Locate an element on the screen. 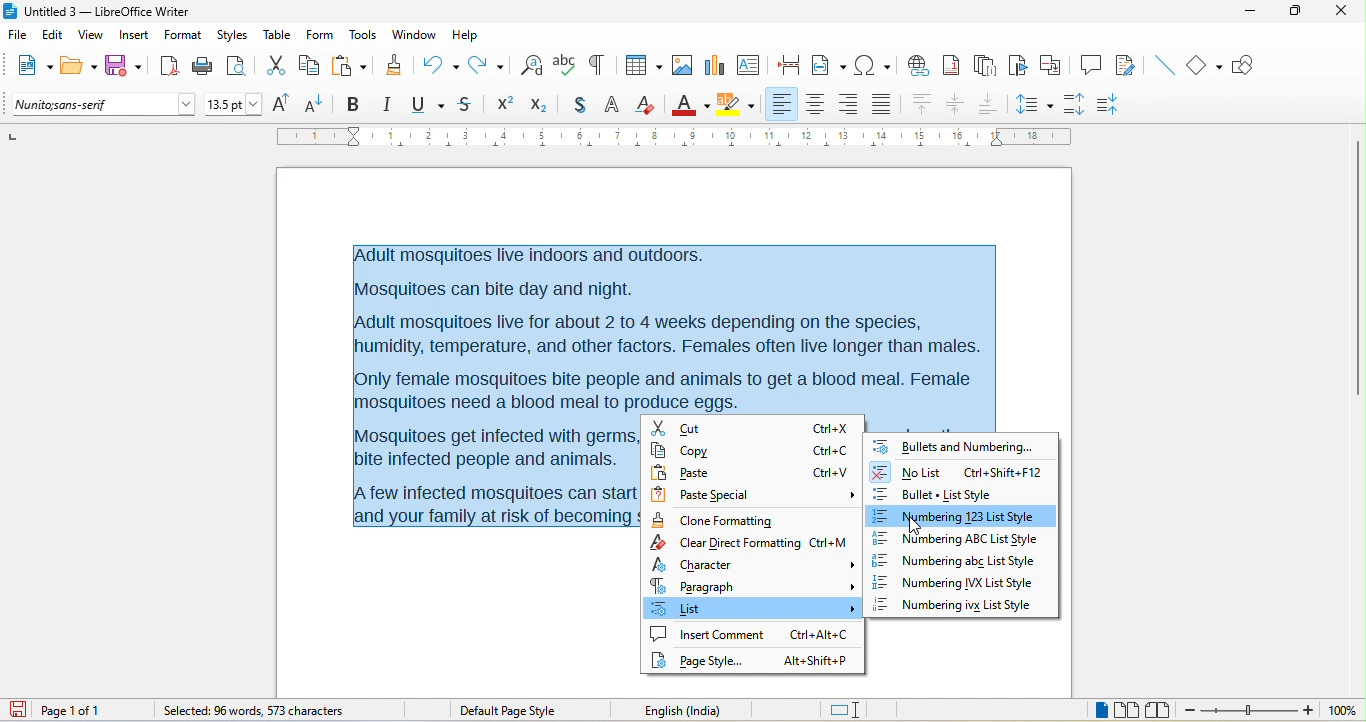  align left is located at coordinates (783, 104).